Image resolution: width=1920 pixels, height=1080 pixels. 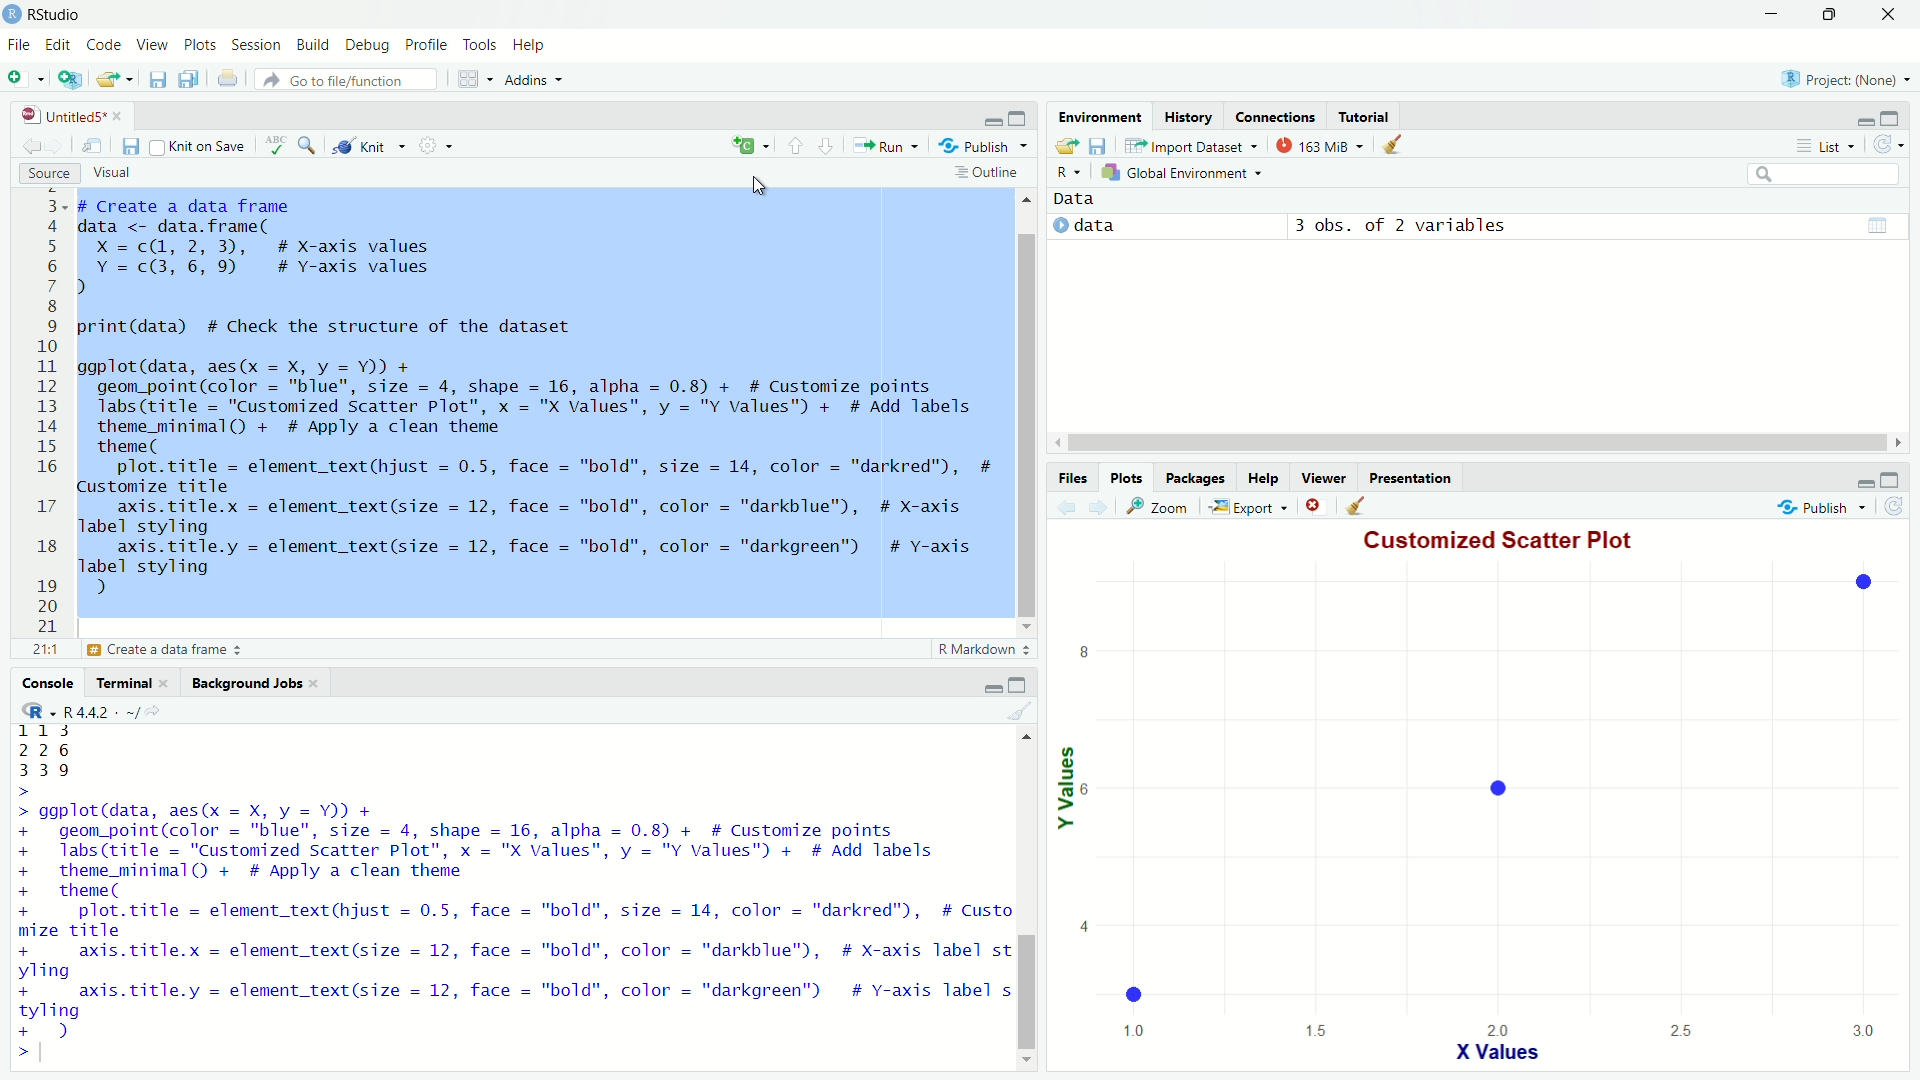 I want to click on Forward, so click(x=1096, y=508).